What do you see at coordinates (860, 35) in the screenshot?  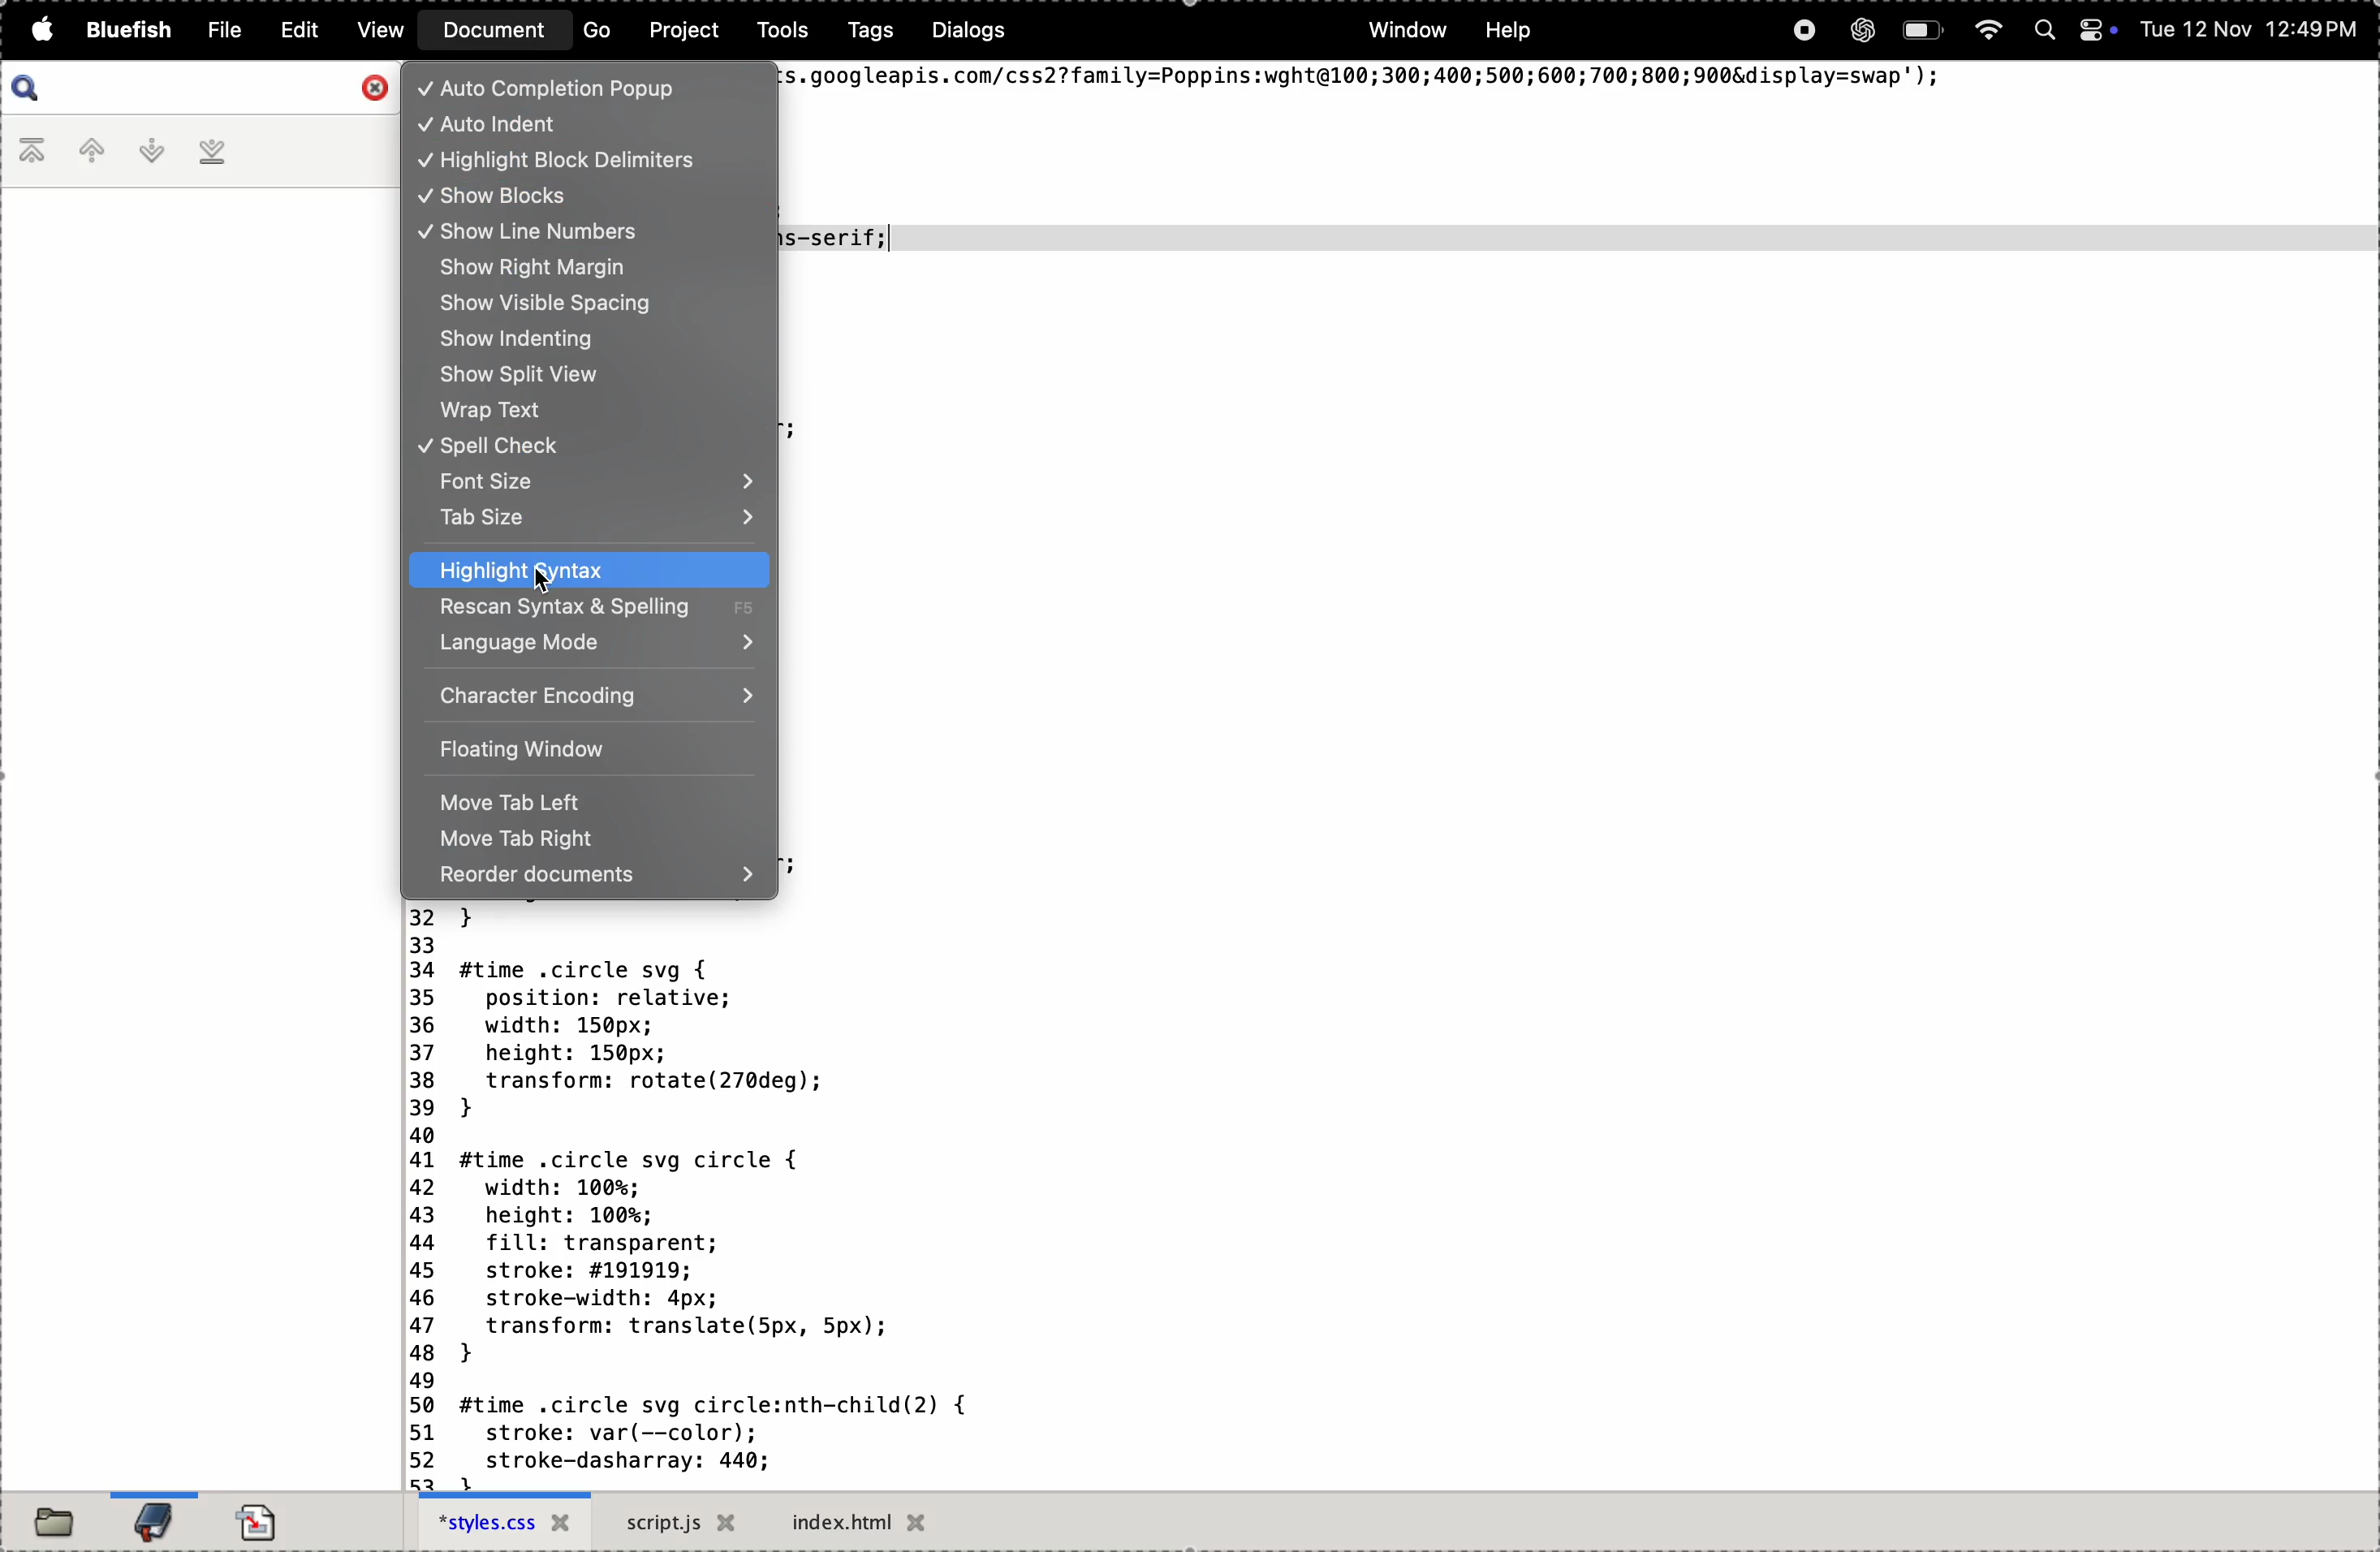 I see `tags` at bounding box center [860, 35].